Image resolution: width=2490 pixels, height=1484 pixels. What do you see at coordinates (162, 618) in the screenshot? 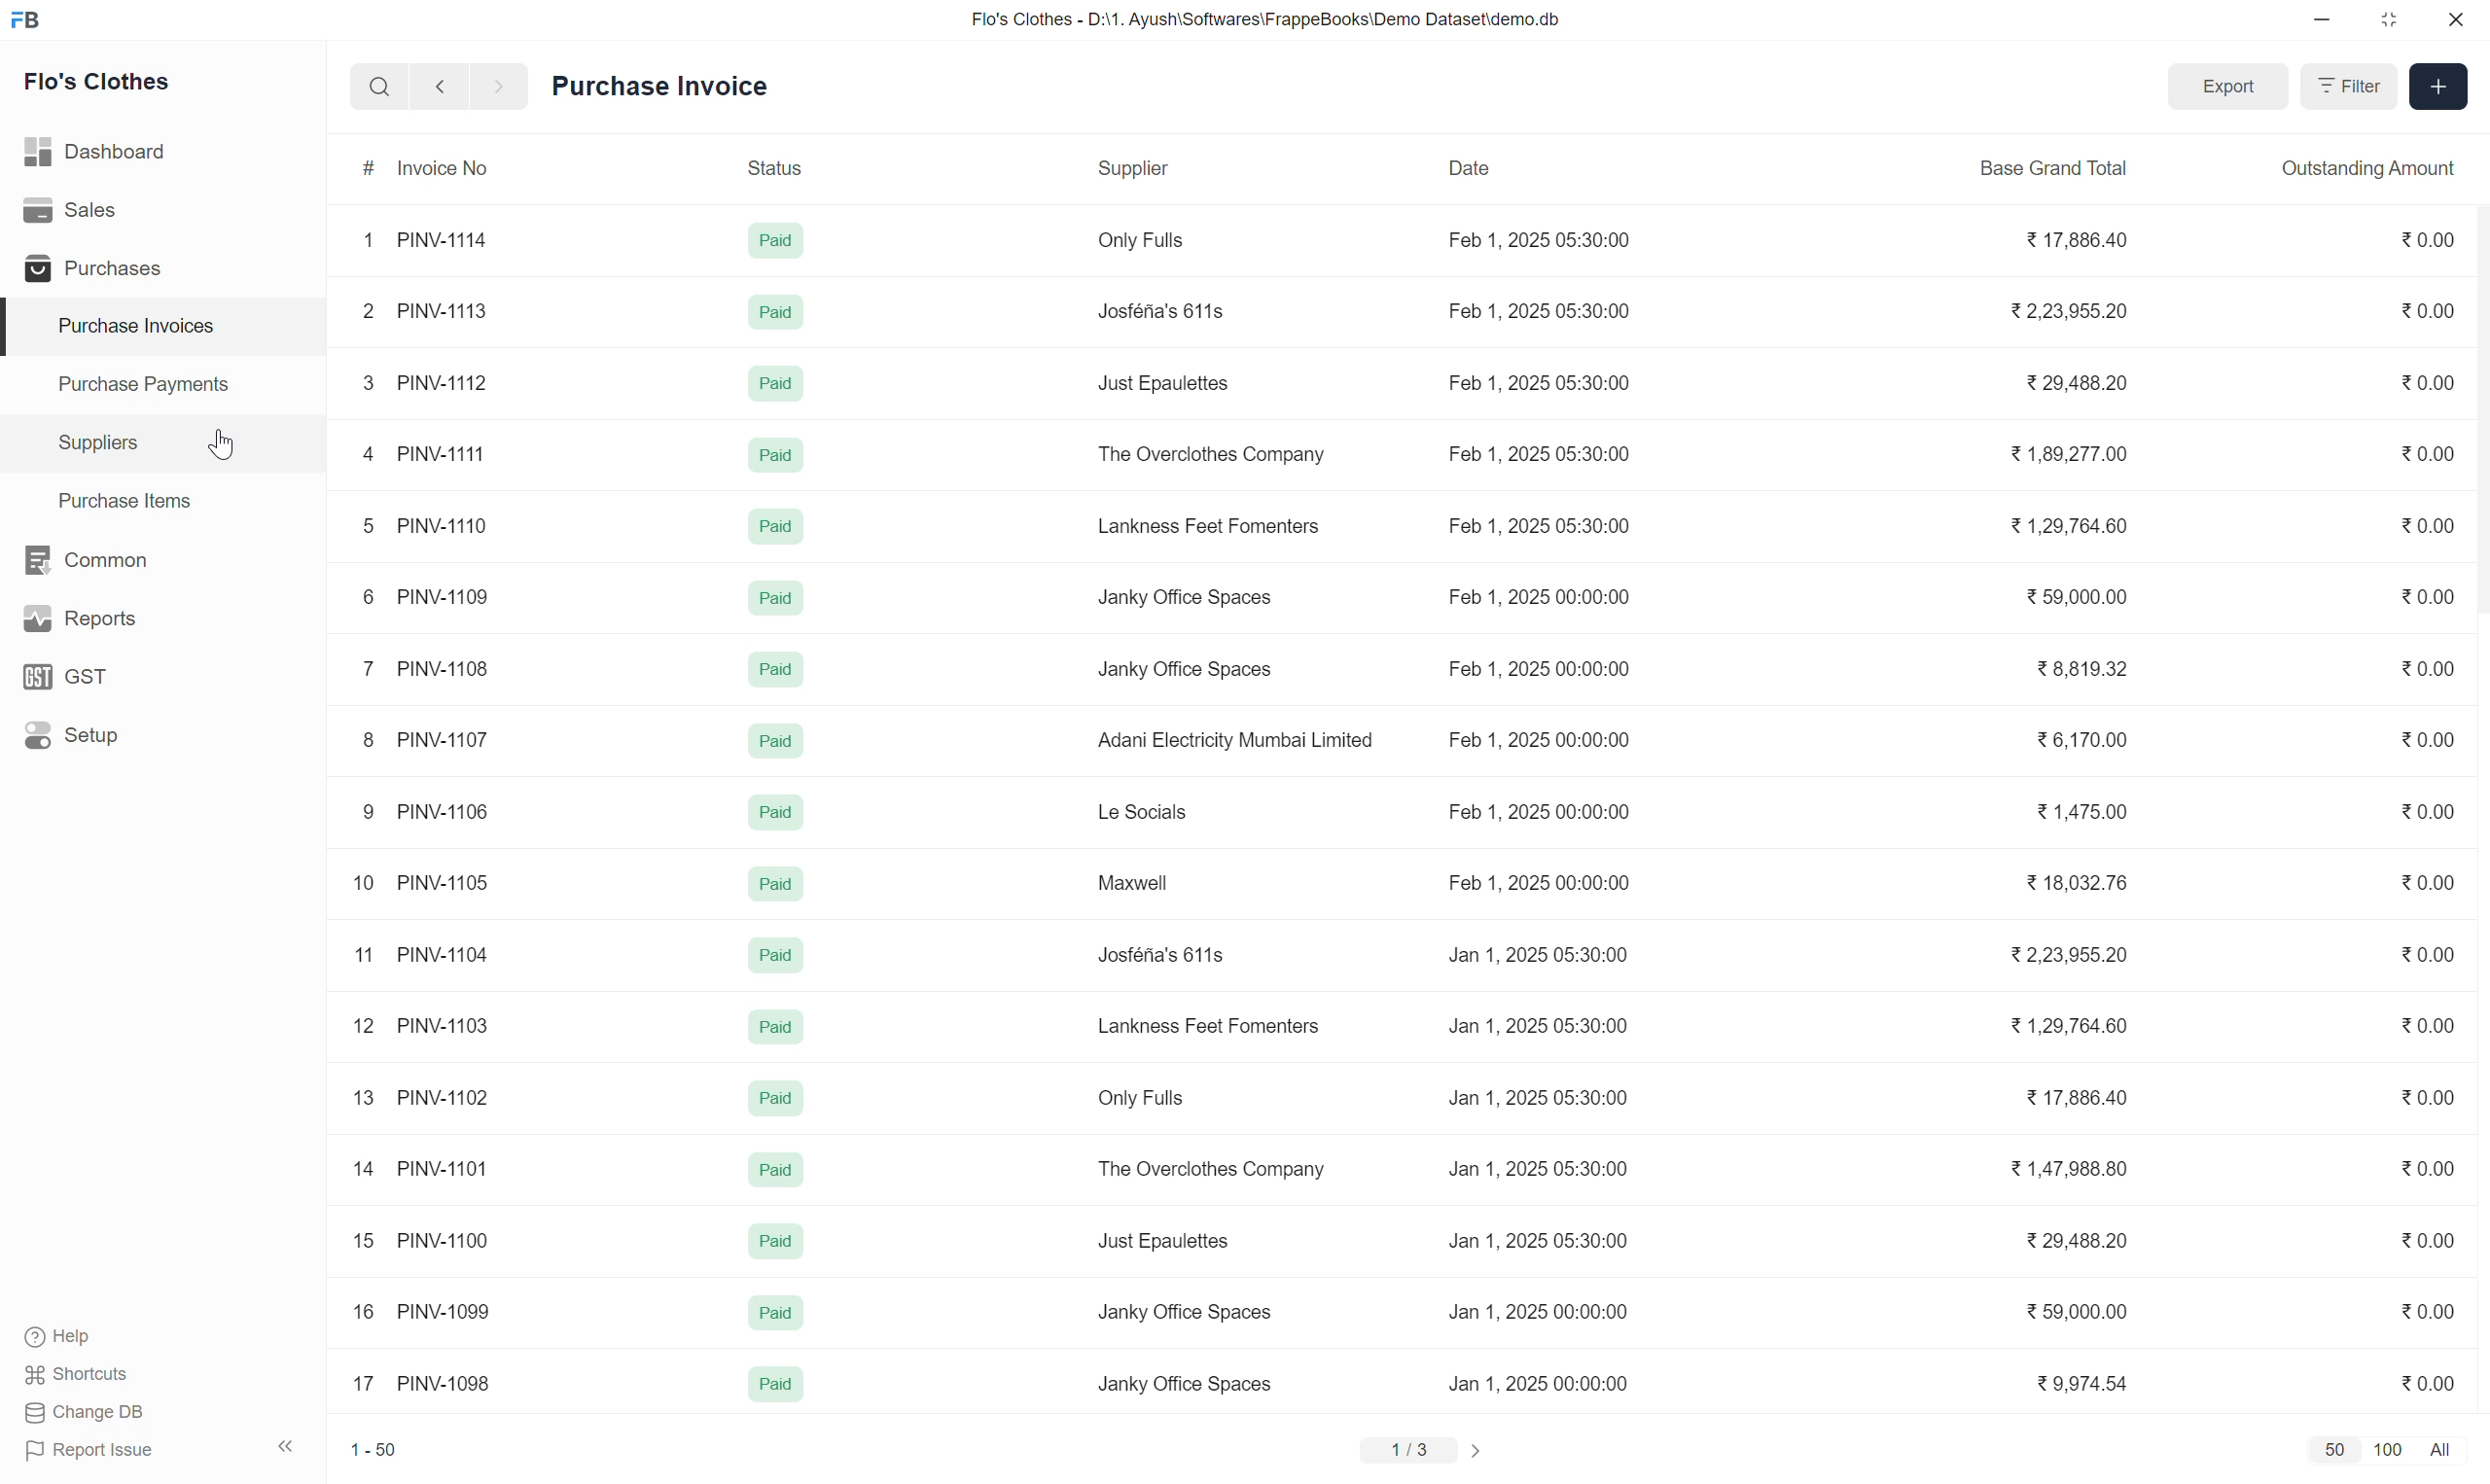
I see `Reports` at bounding box center [162, 618].